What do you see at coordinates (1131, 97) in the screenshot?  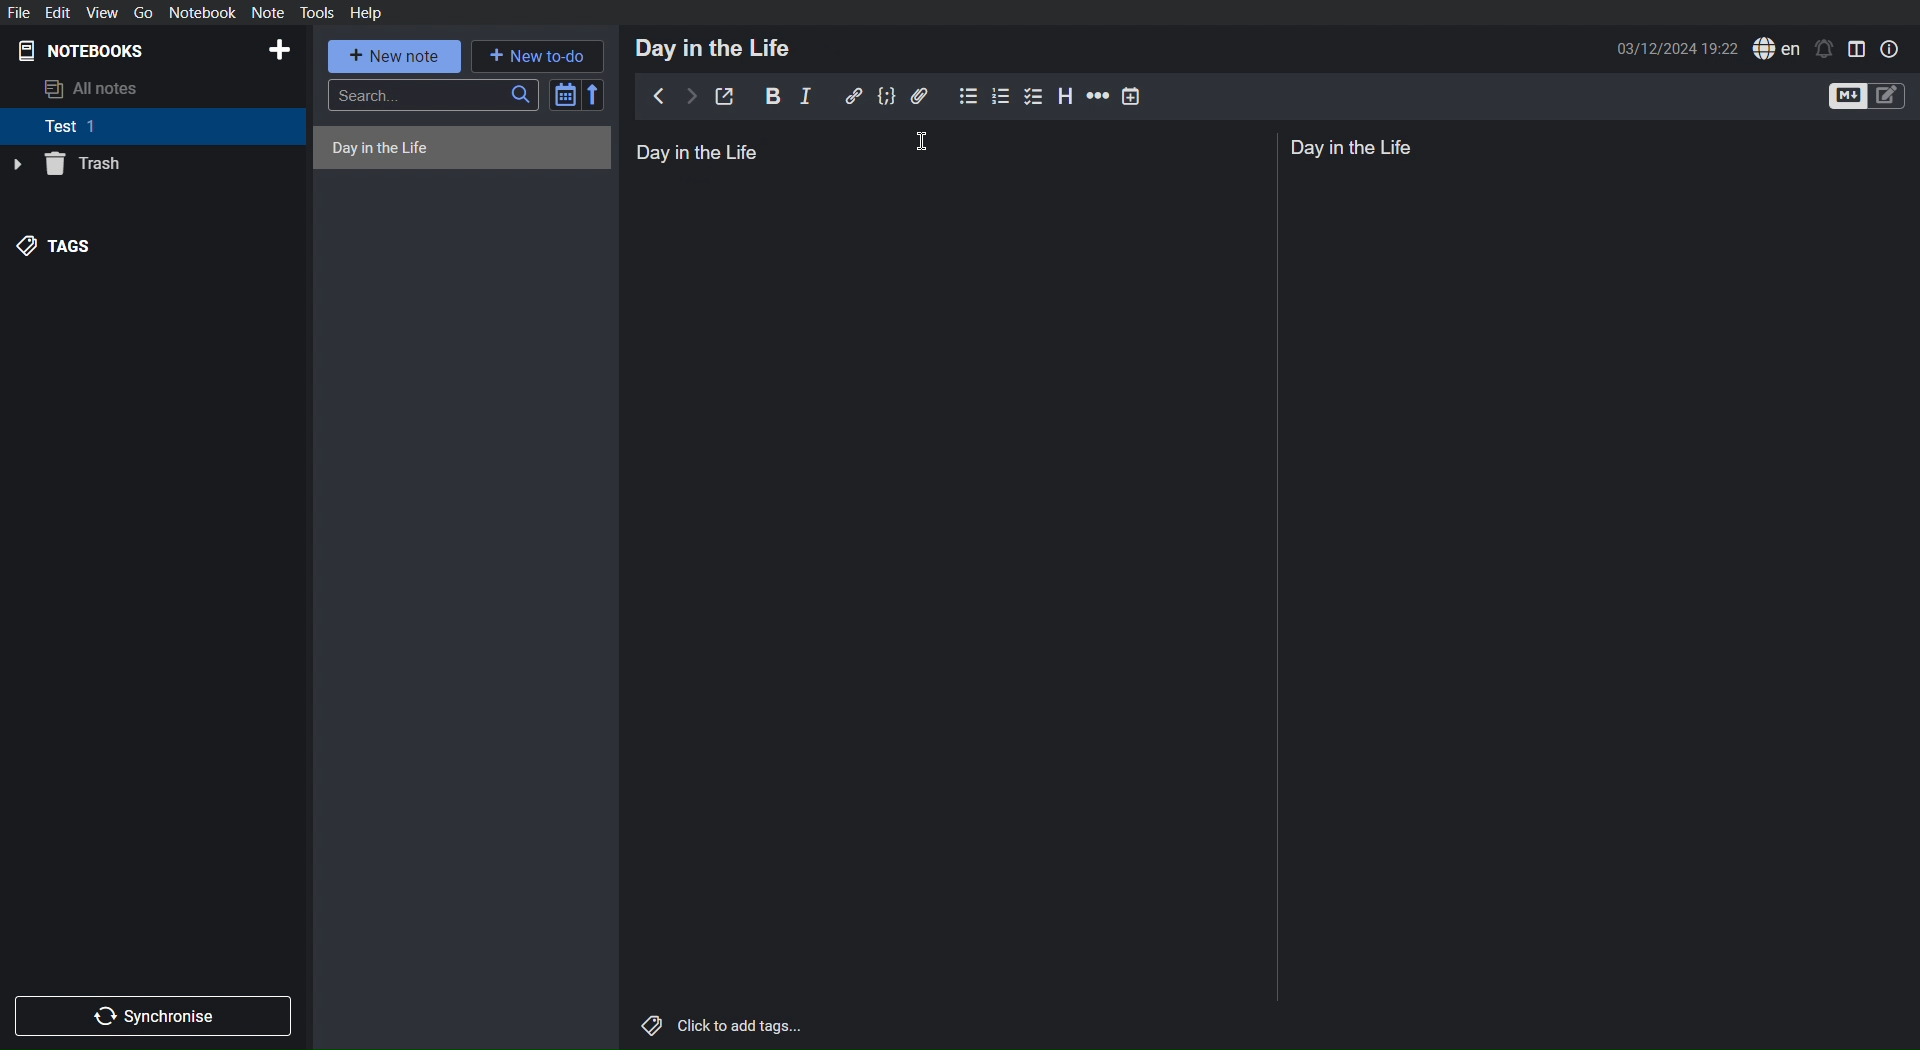 I see `Insert Time` at bounding box center [1131, 97].